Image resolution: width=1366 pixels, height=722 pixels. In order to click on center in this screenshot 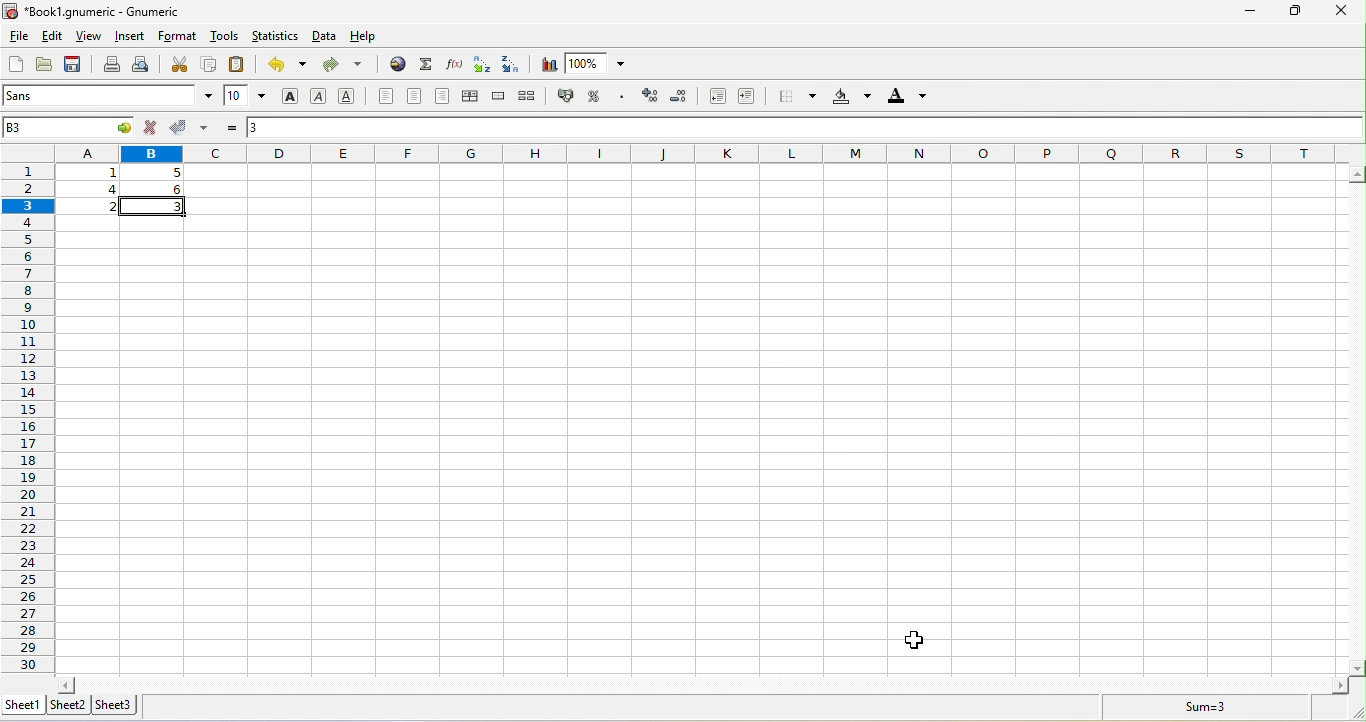, I will do `click(416, 96)`.